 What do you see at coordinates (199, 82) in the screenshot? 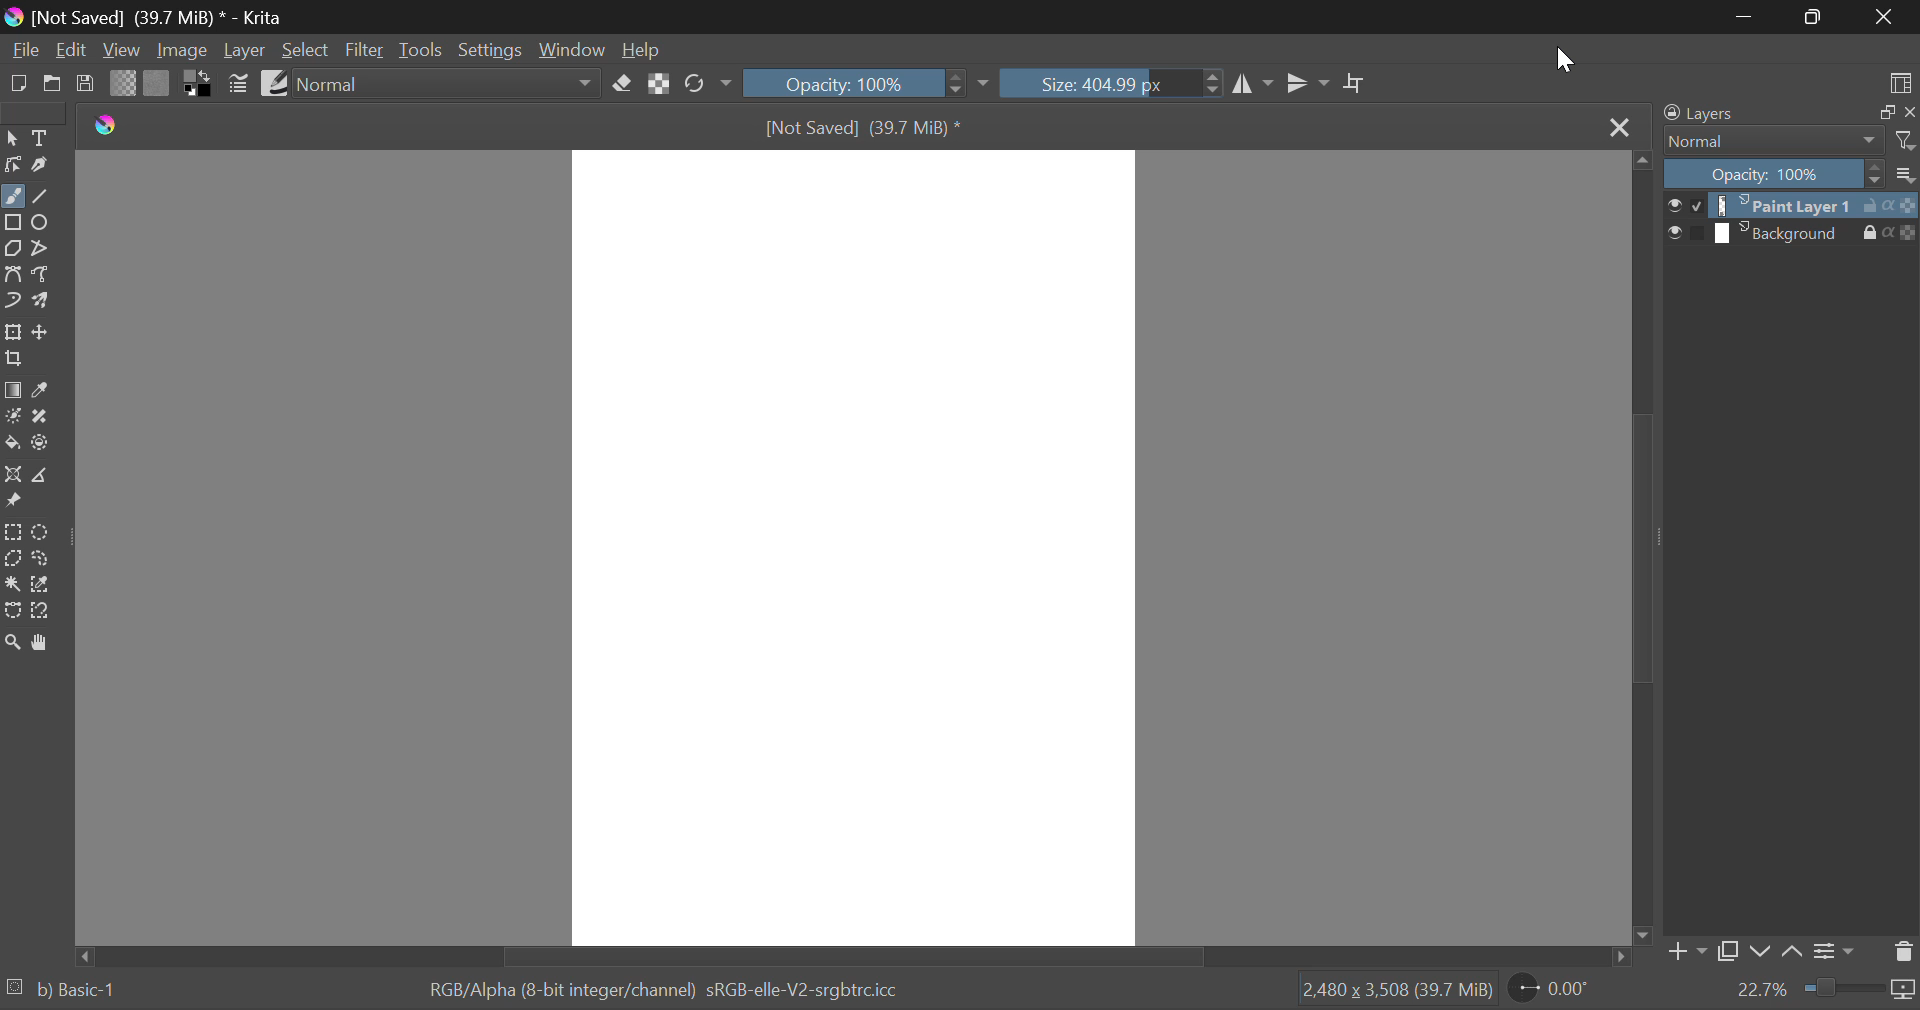
I see `Colors in Use` at bounding box center [199, 82].